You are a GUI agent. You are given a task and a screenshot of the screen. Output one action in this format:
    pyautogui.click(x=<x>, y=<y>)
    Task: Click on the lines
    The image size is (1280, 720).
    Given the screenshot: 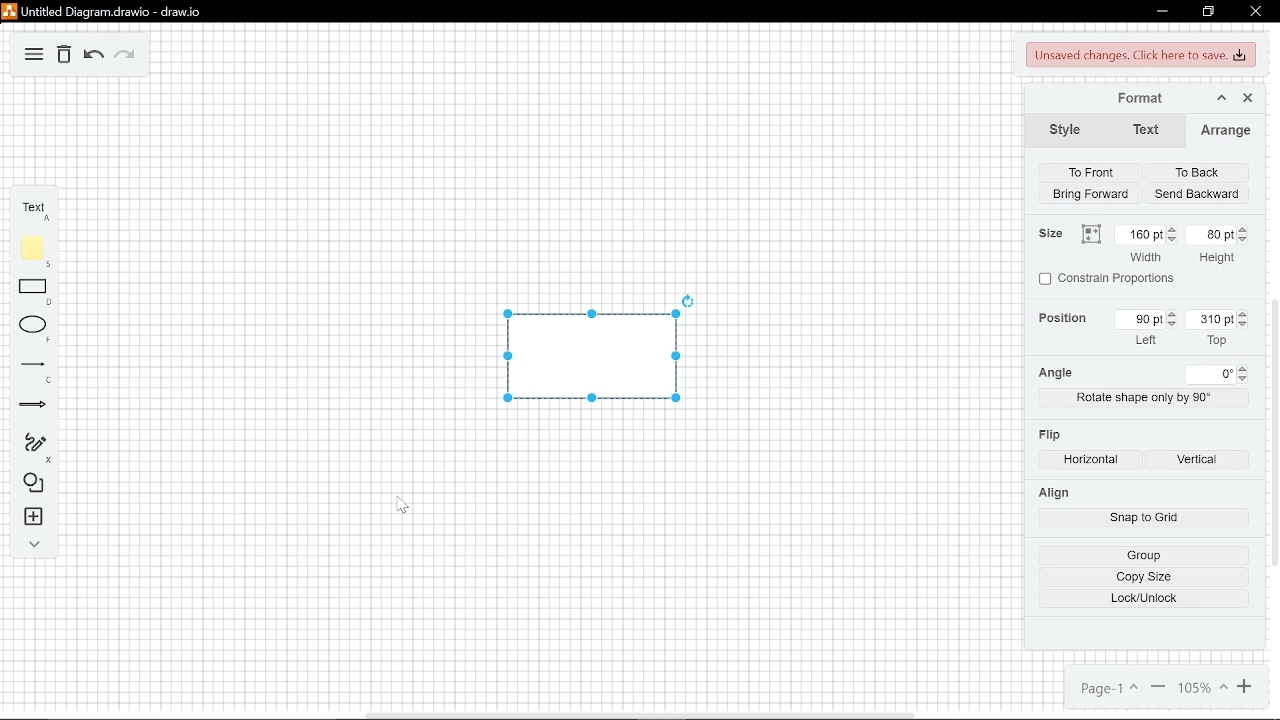 What is the action you would take?
    pyautogui.click(x=36, y=373)
    